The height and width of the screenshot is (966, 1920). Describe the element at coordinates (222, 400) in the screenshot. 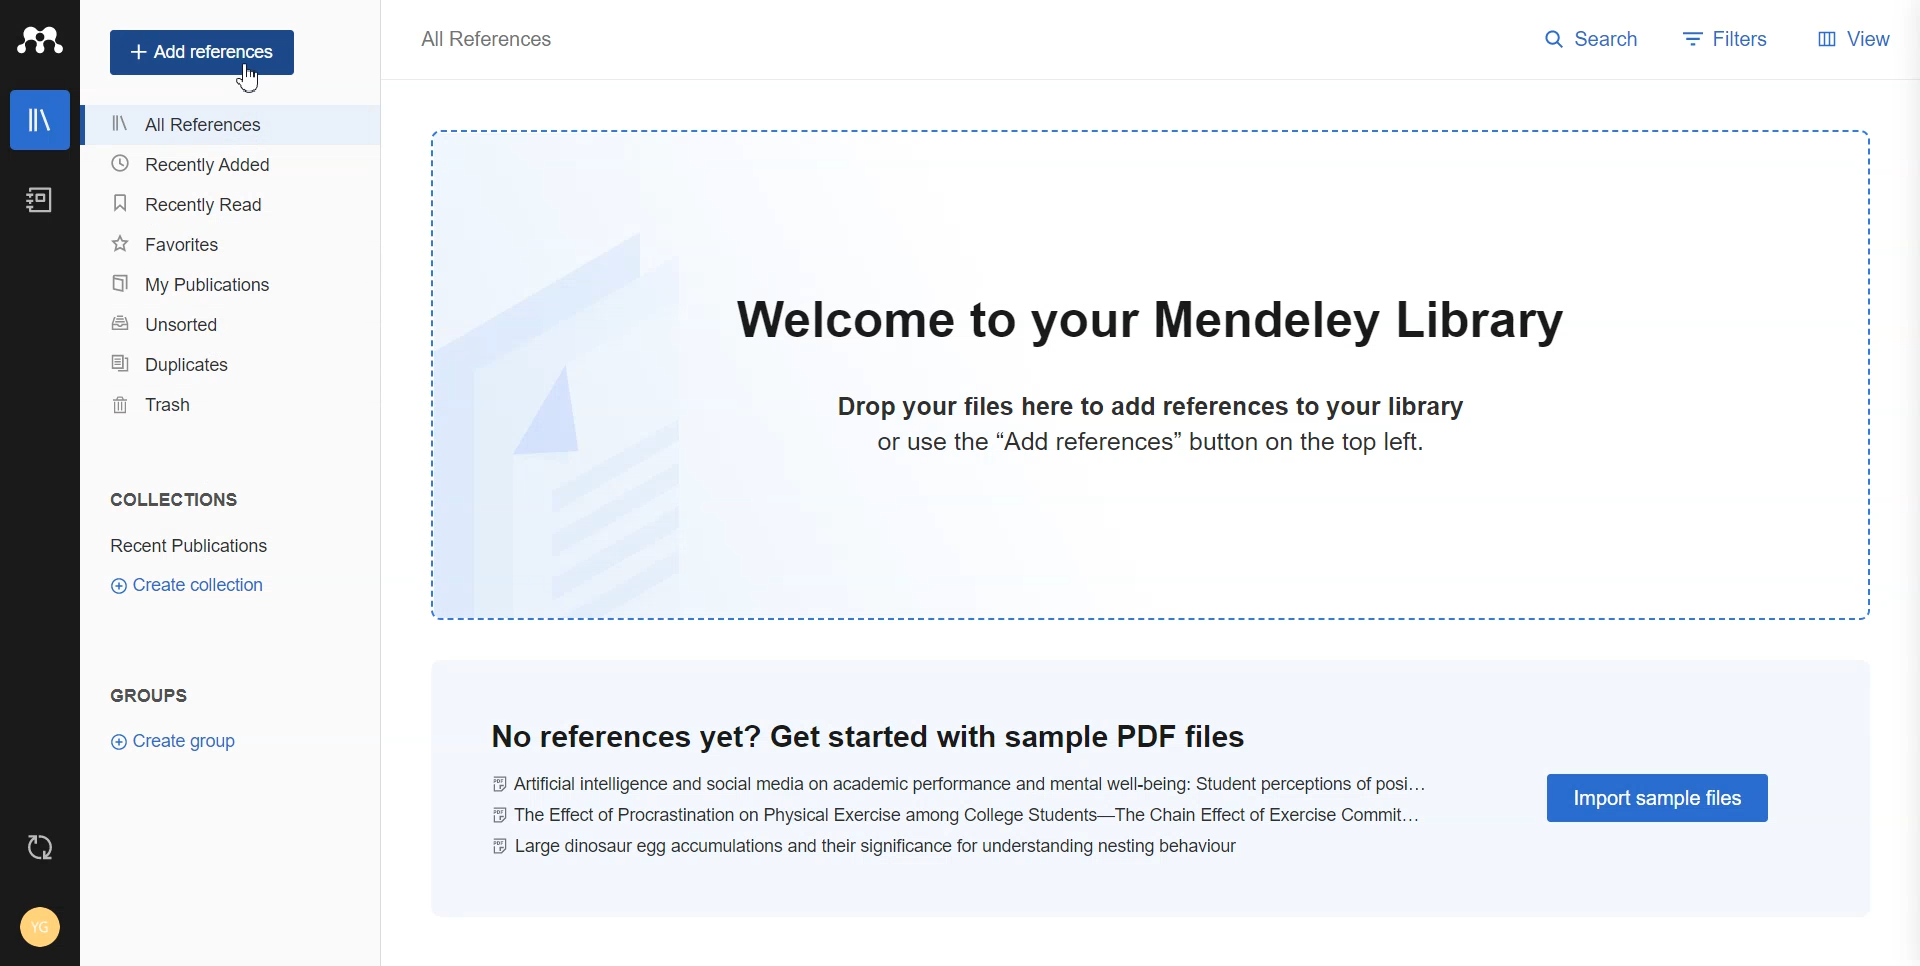

I see `Trash` at that location.